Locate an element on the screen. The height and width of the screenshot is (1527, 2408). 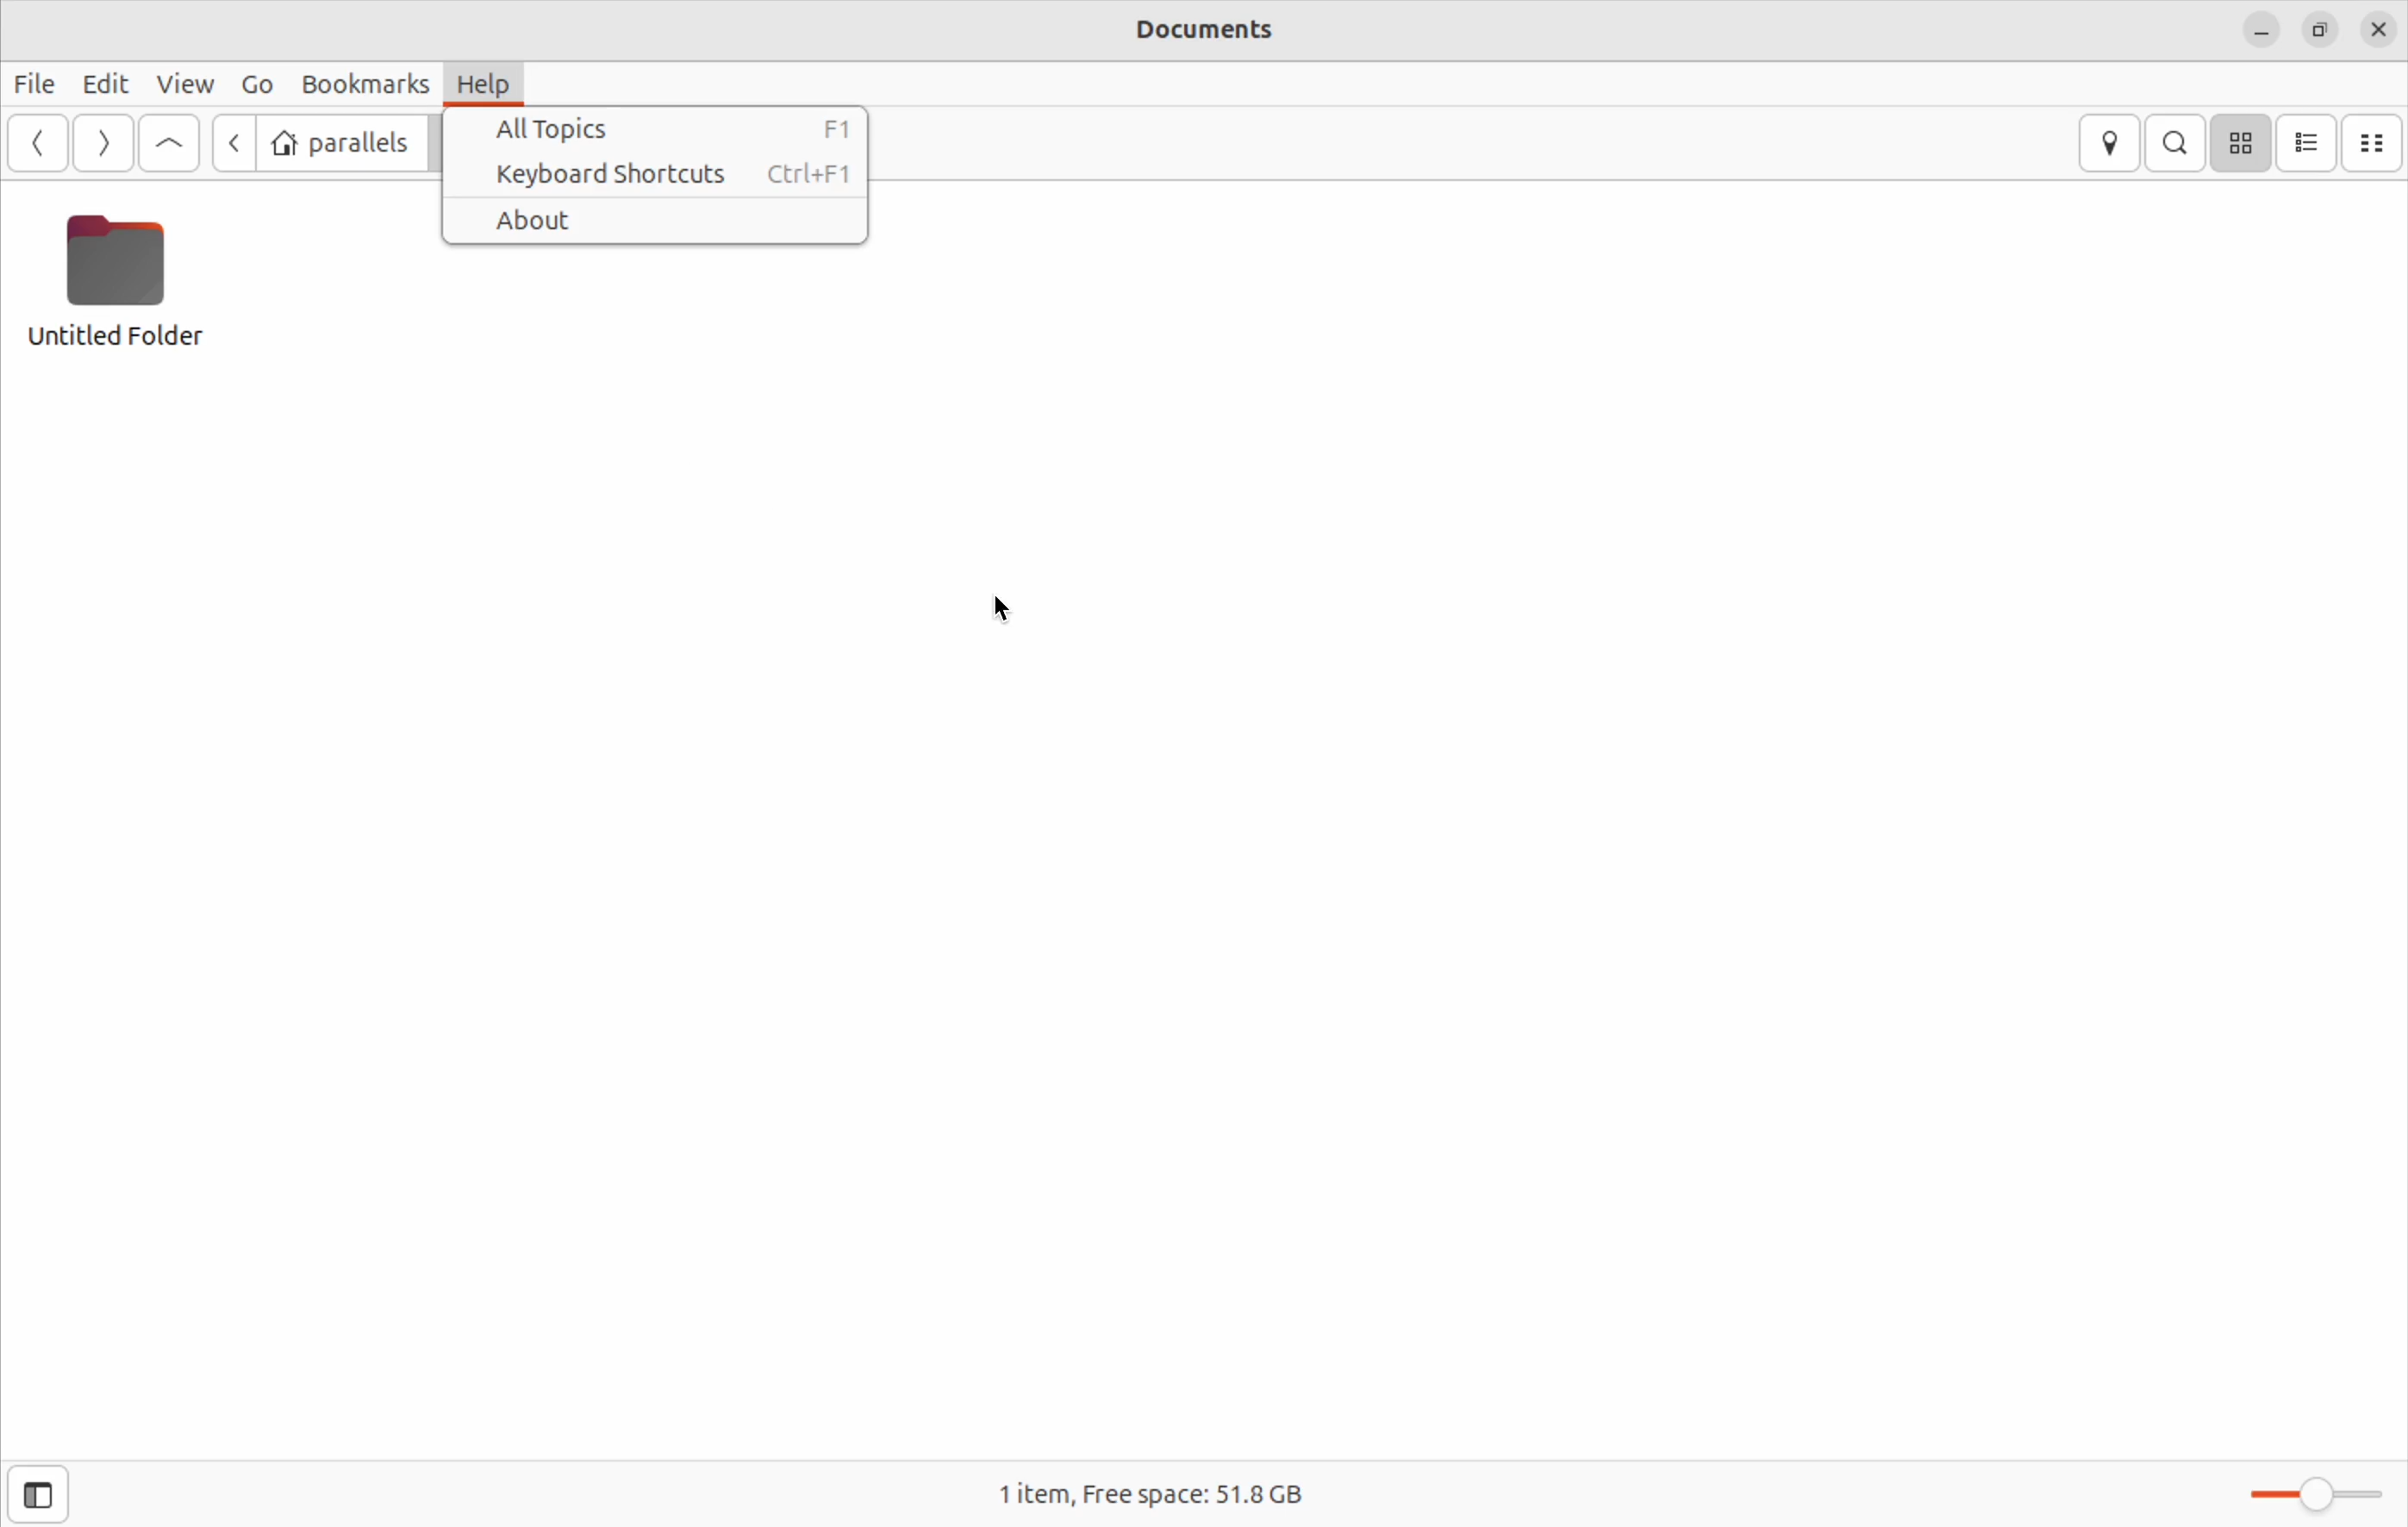
list view is located at coordinates (2312, 142).